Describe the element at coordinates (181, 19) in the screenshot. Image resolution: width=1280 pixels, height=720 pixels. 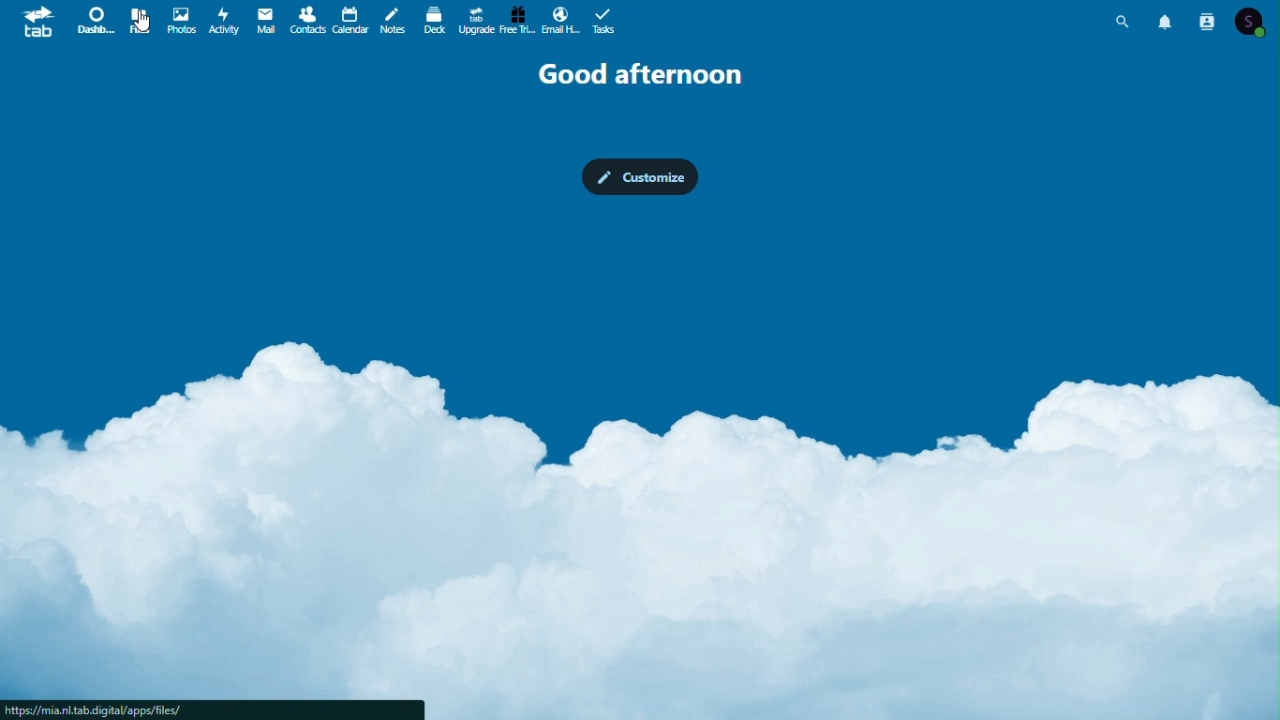
I see `Photos` at that location.